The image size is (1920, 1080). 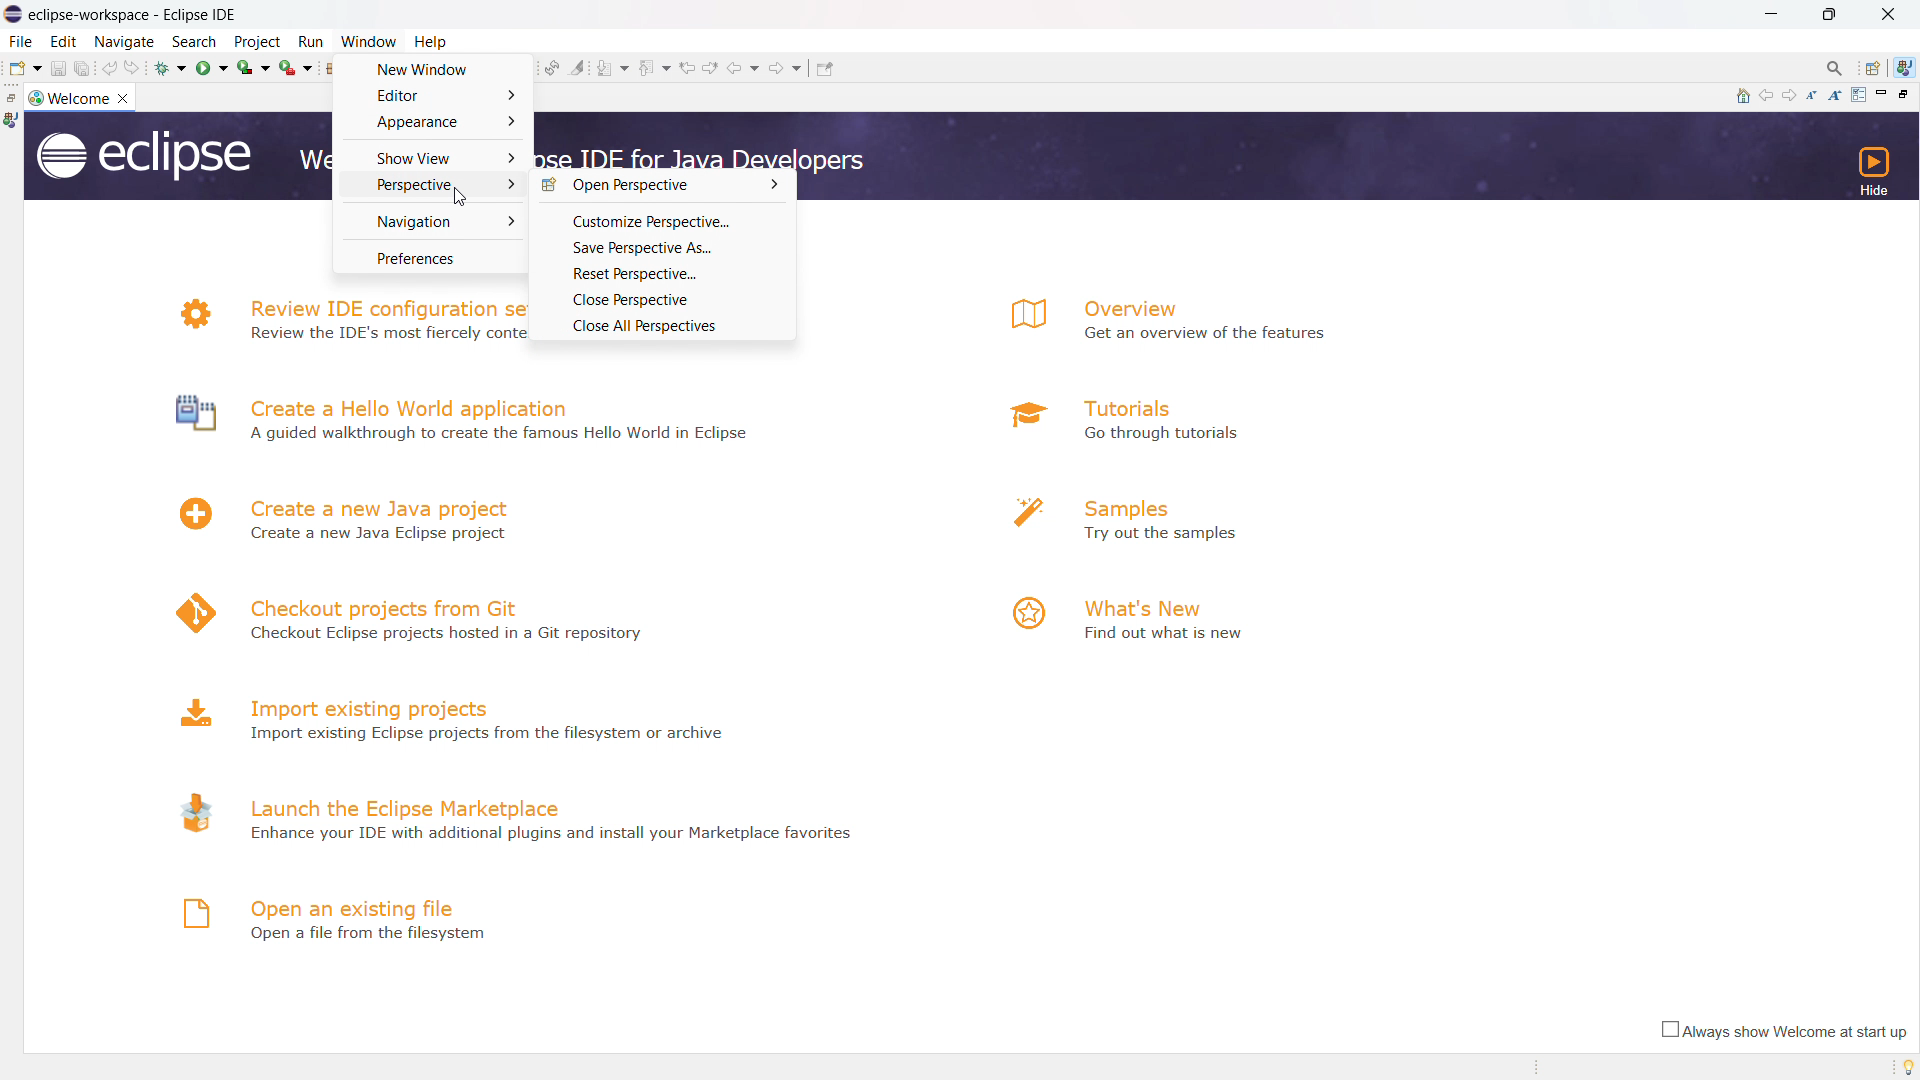 What do you see at coordinates (1791, 96) in the screenshot?
I see `navigate to next topic` at bounding box center [1791, 96].